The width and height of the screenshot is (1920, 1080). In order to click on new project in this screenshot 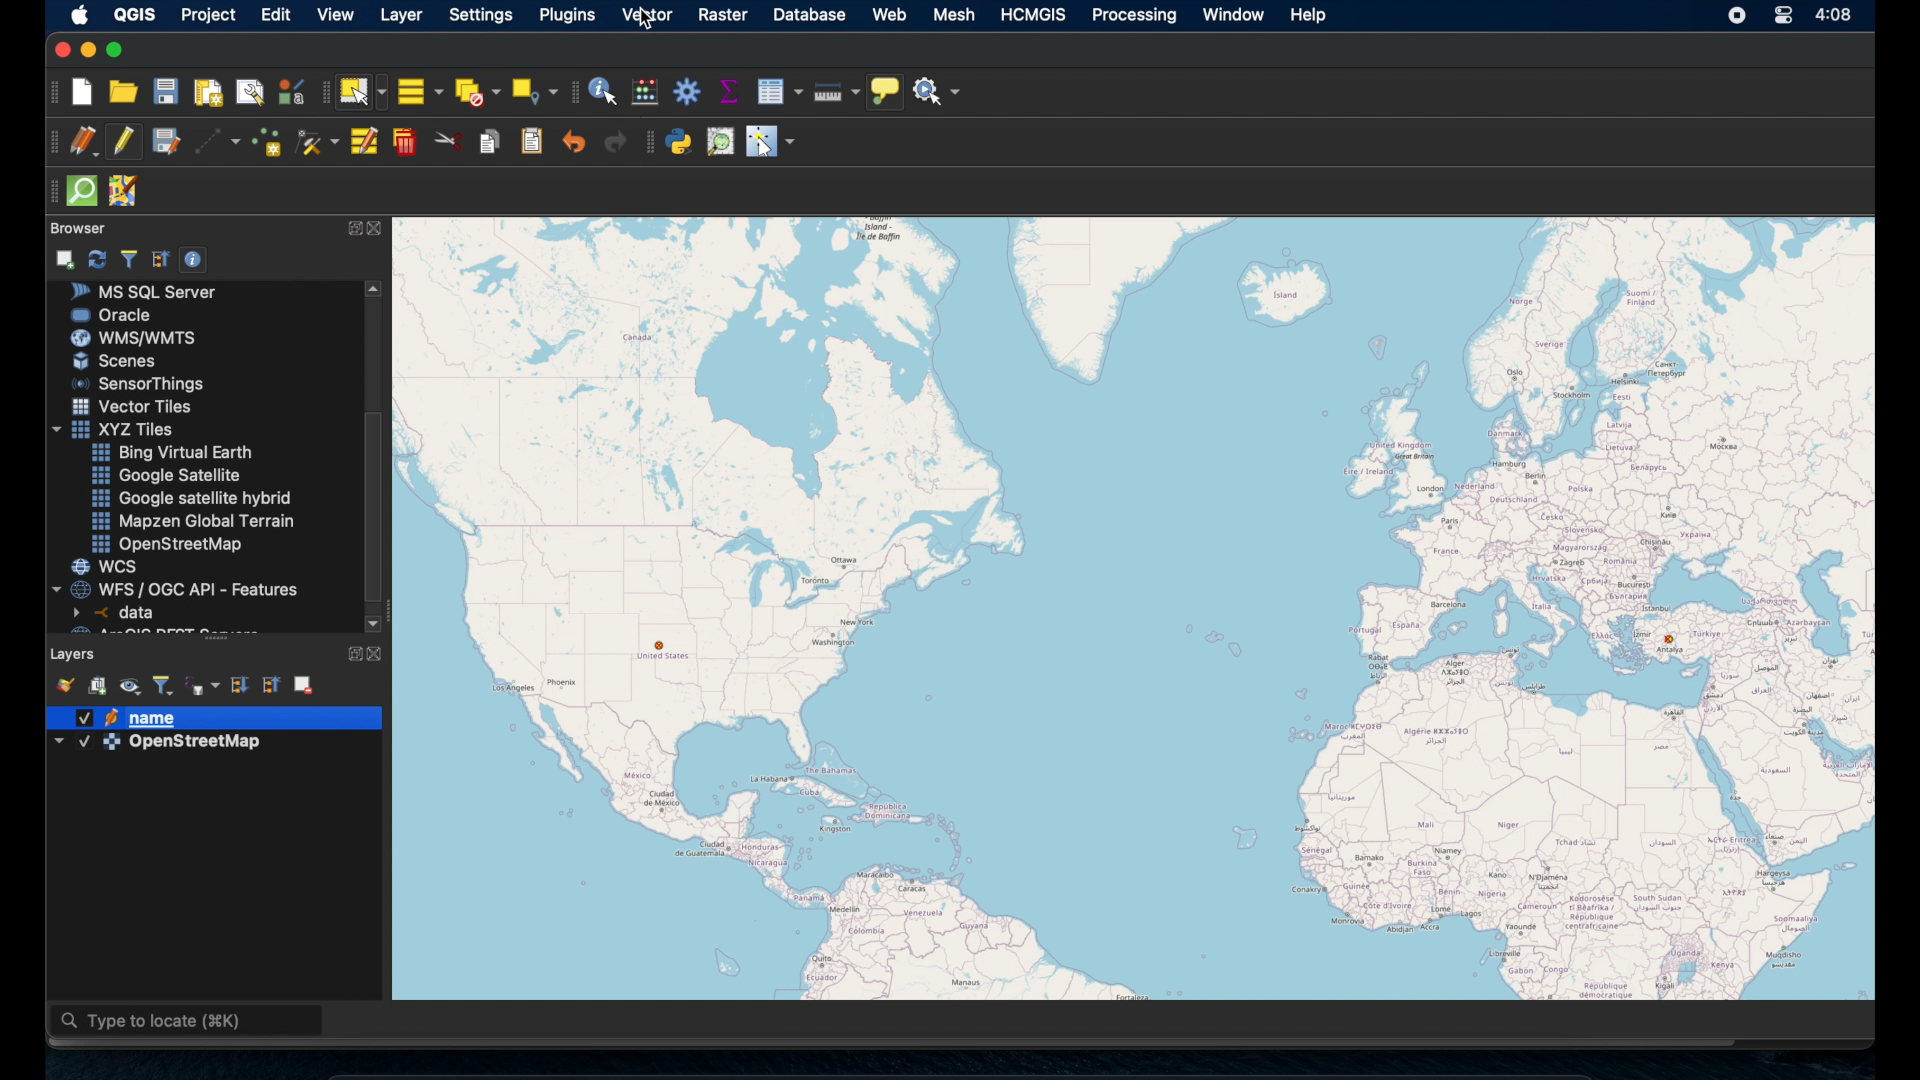, I will do `click(83, 92)`.